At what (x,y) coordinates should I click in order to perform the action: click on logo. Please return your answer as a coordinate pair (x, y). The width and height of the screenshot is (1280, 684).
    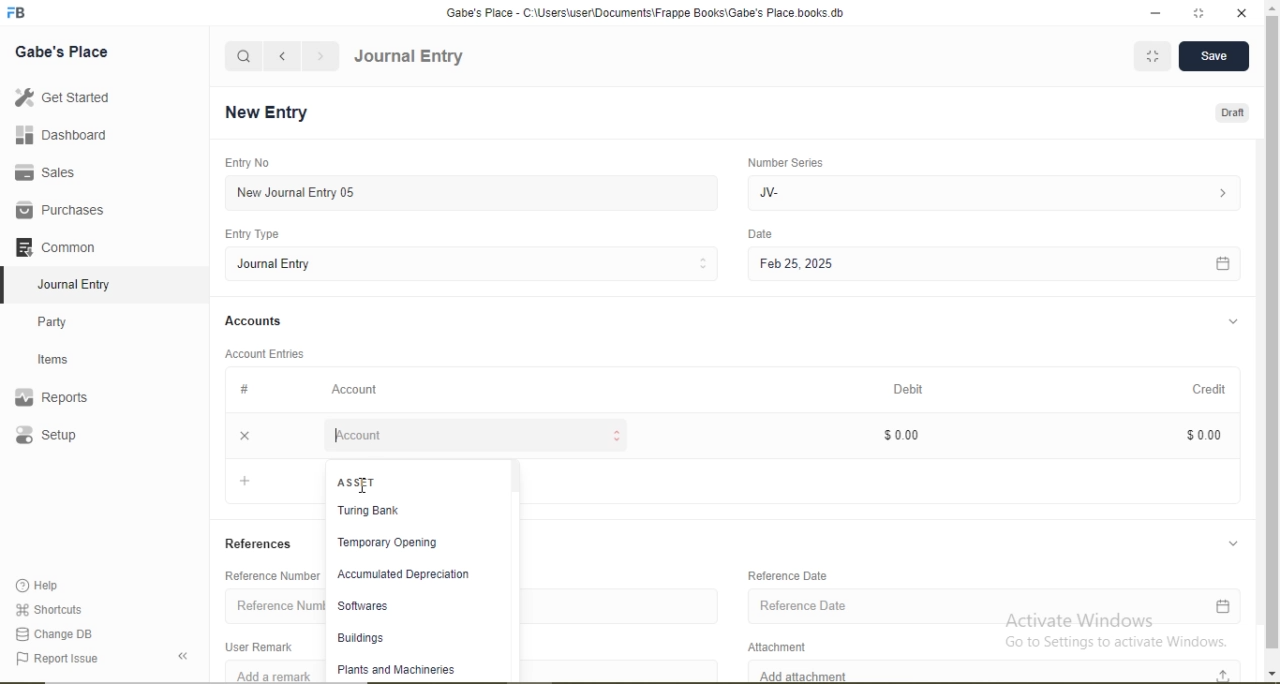
    Looking at the image, I should click on (18, 13).